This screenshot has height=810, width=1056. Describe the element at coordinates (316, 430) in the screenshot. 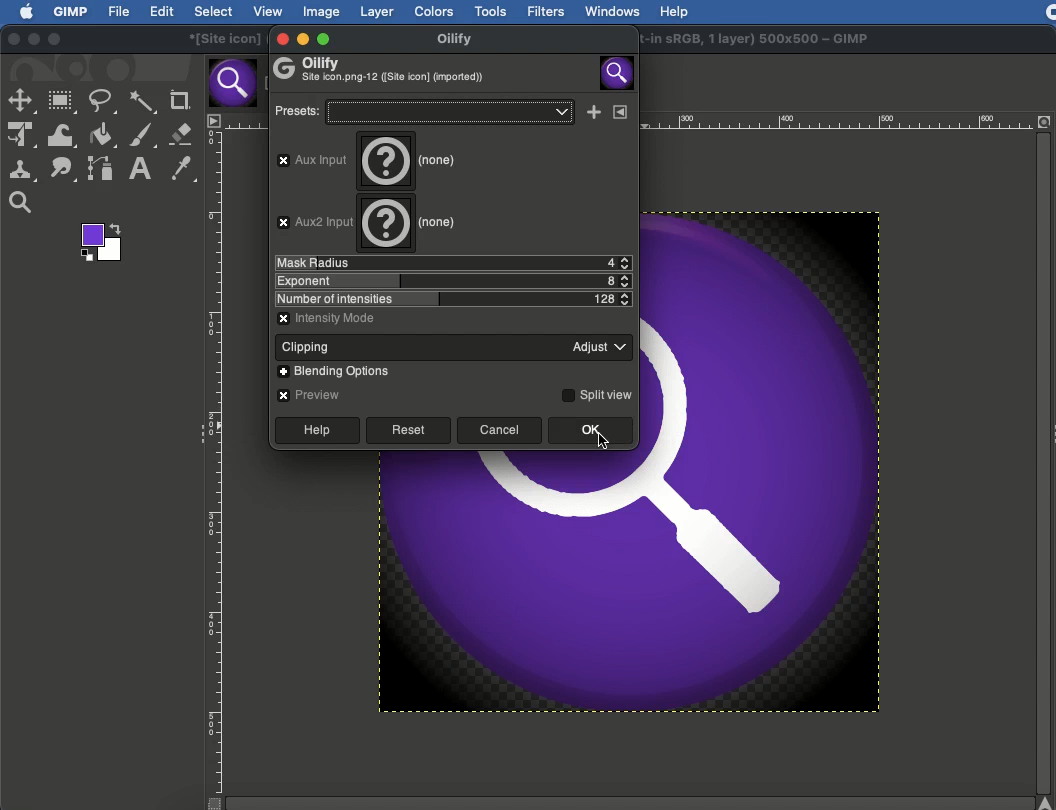

I see `Help` at that location.